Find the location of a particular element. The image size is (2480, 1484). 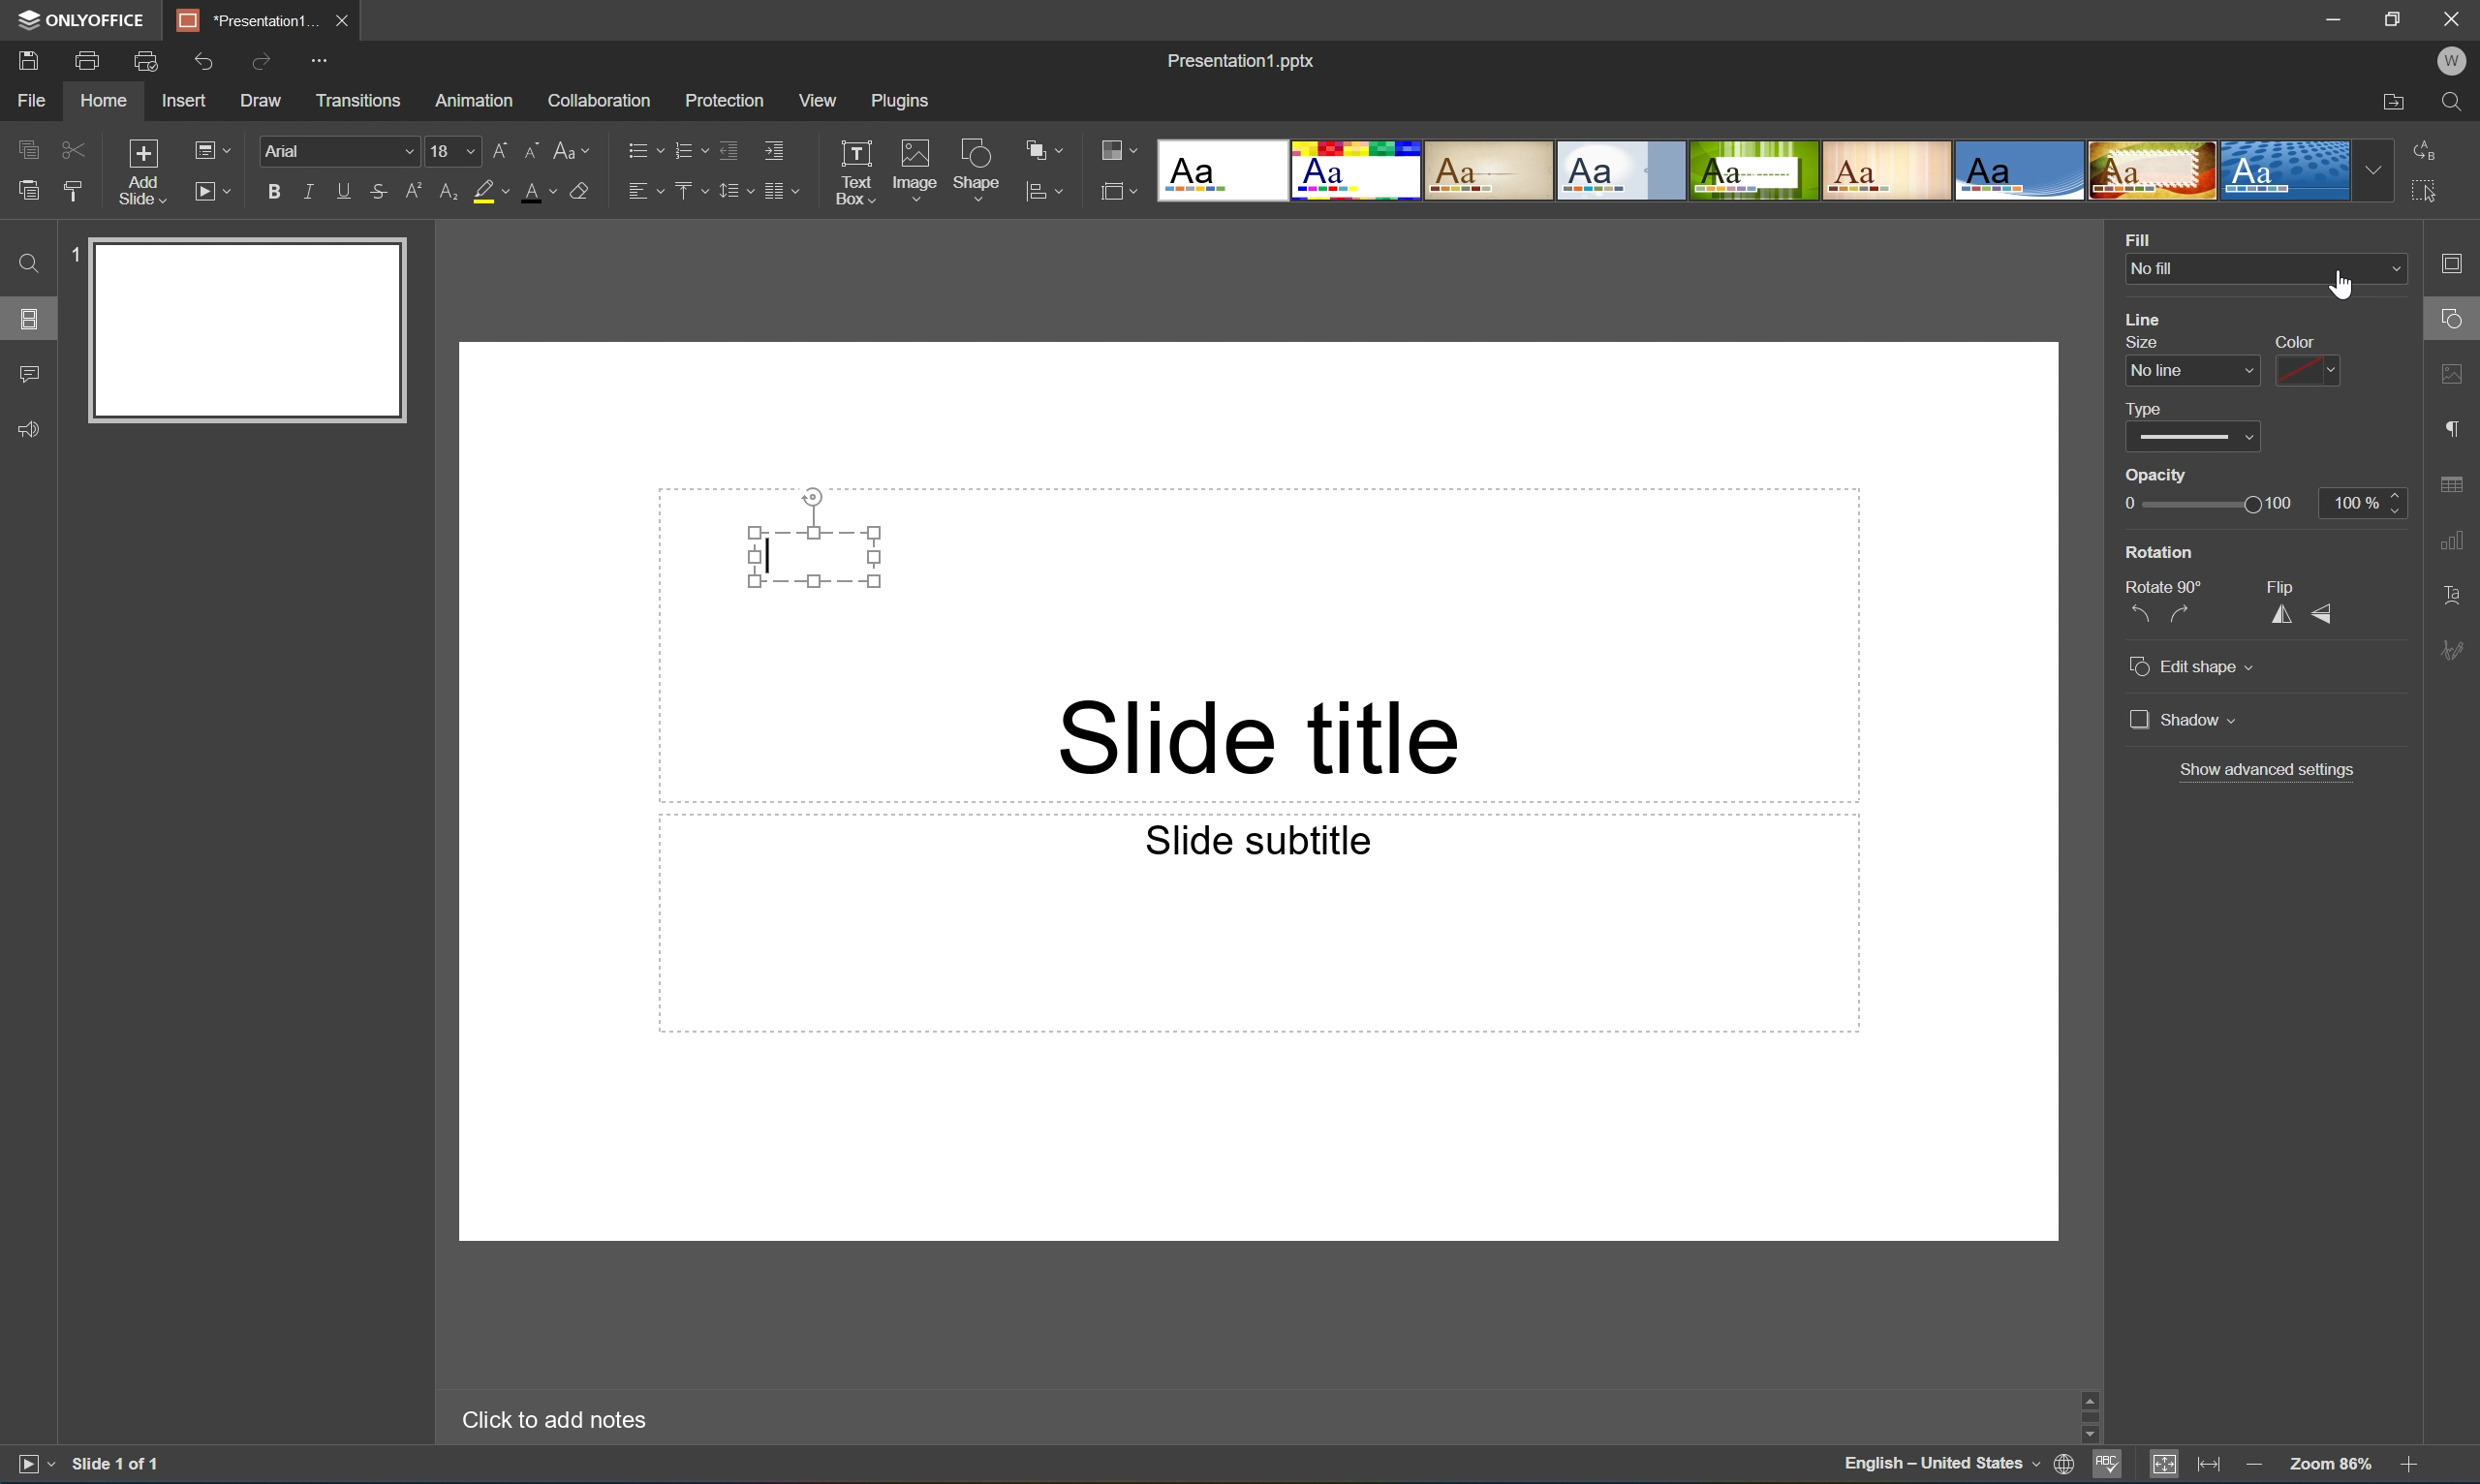

Slides is located at coordinates (33, 319).